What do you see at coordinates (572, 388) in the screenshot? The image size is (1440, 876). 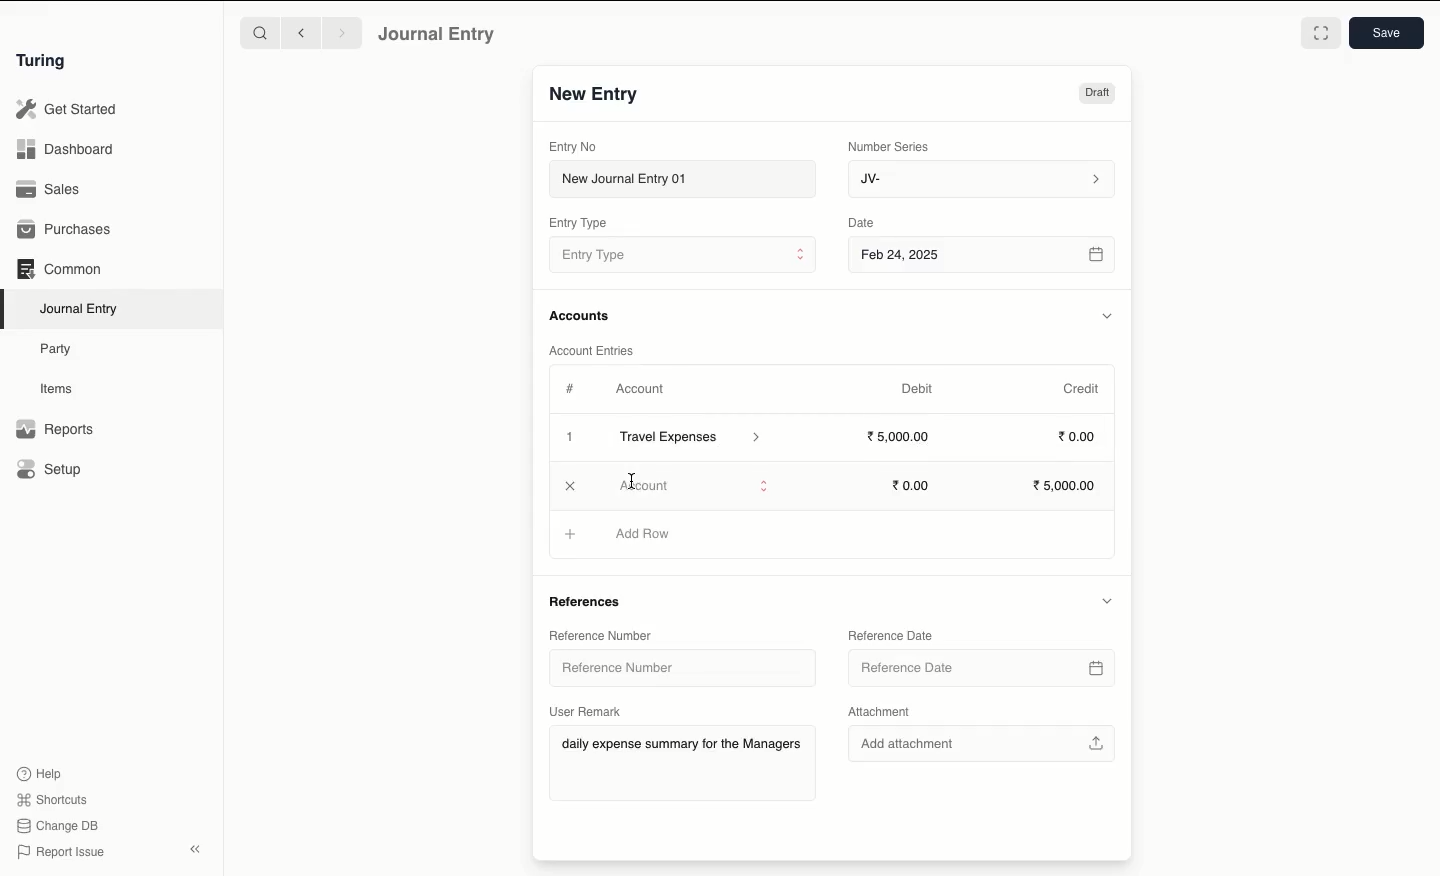 I see `Hashtag` at bounding box center [572, 388].